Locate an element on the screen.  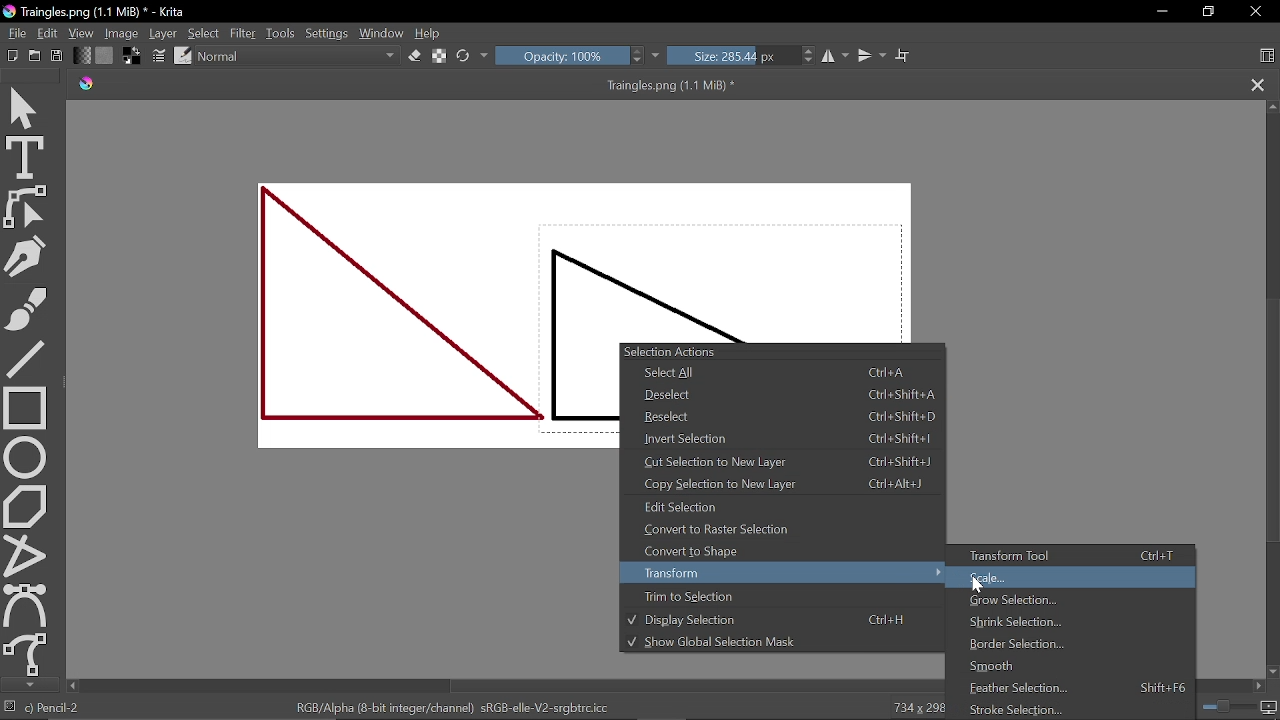
Move down tool is located at coordinates (27, 685).